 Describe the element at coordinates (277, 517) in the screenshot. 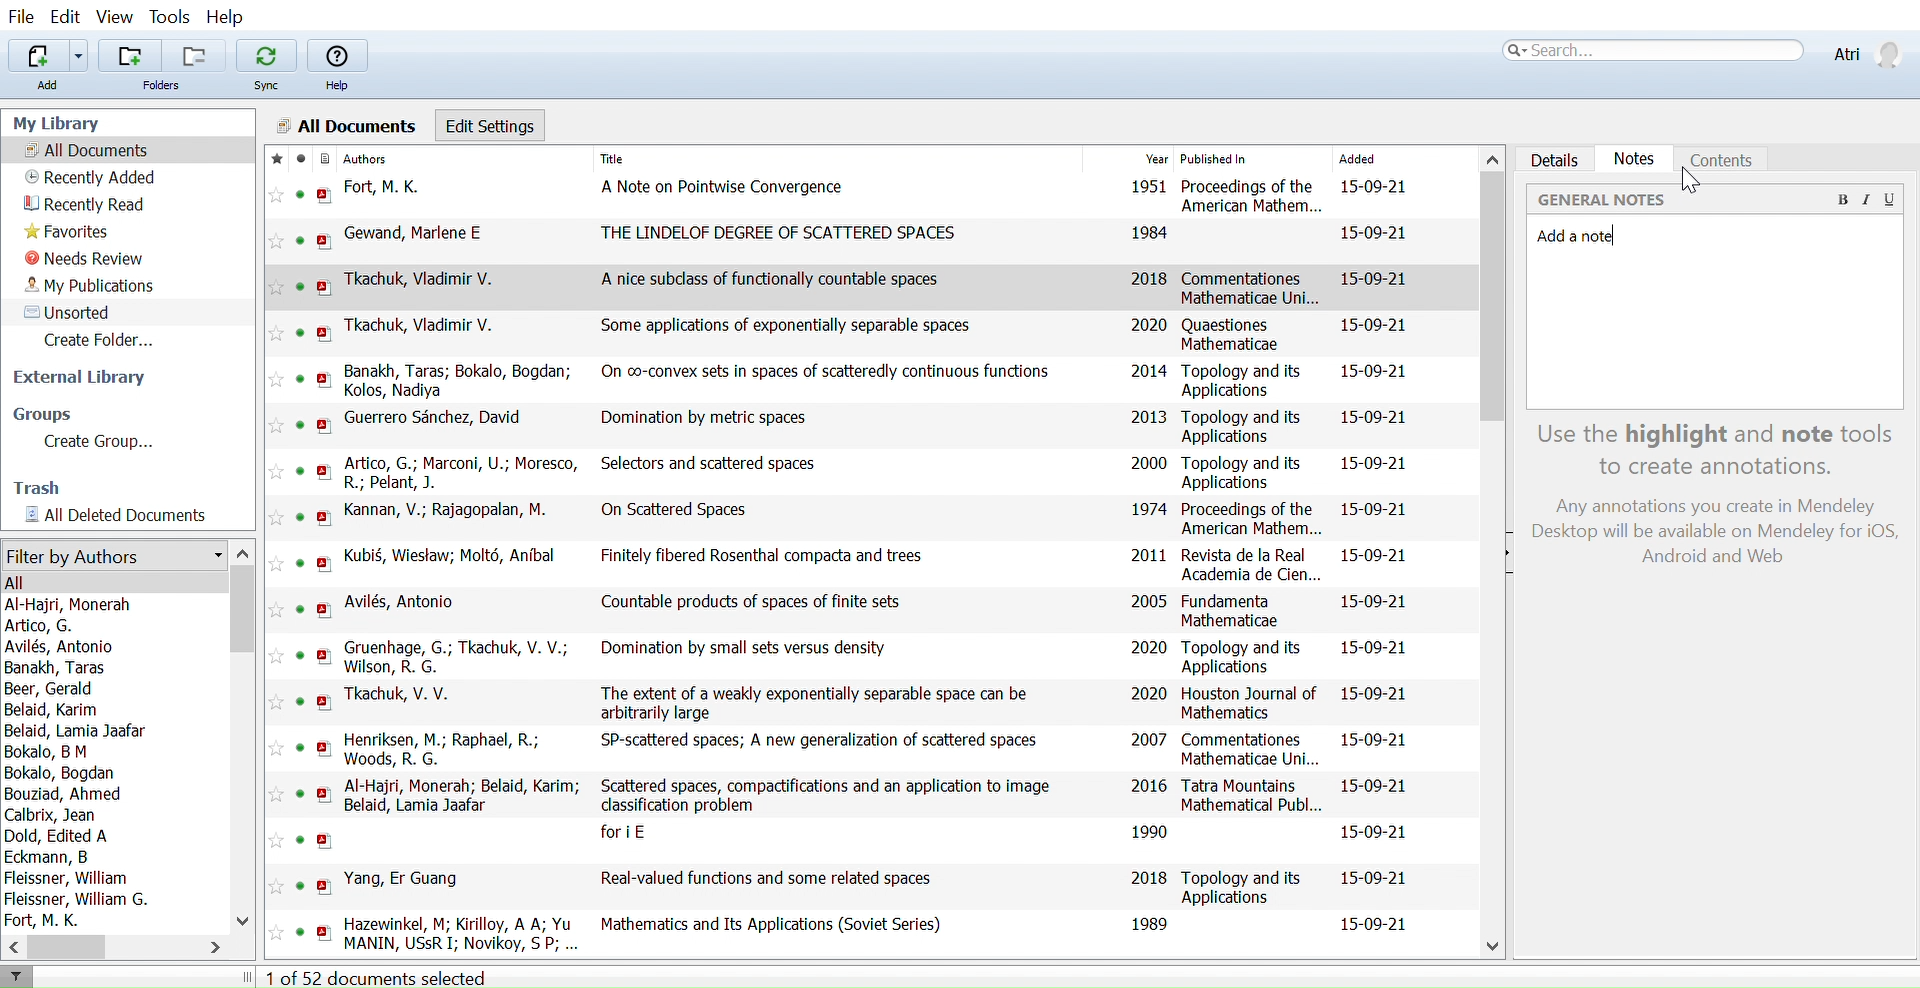

I see `Add this reference to favorites` at that location.